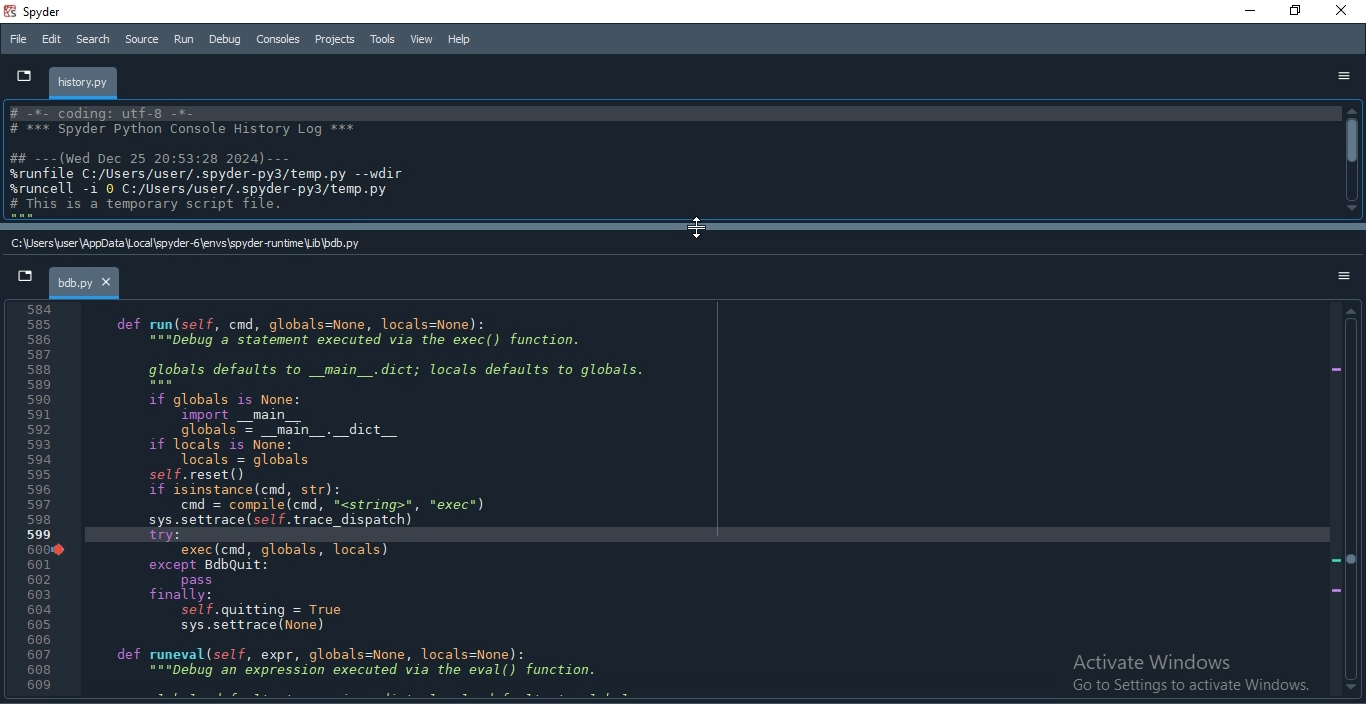 This screenshot has width=1366, height=704. Describe the element at coordinates (697, 229) in the screenshot. I see `Cursor on Adjusted window` at that location.